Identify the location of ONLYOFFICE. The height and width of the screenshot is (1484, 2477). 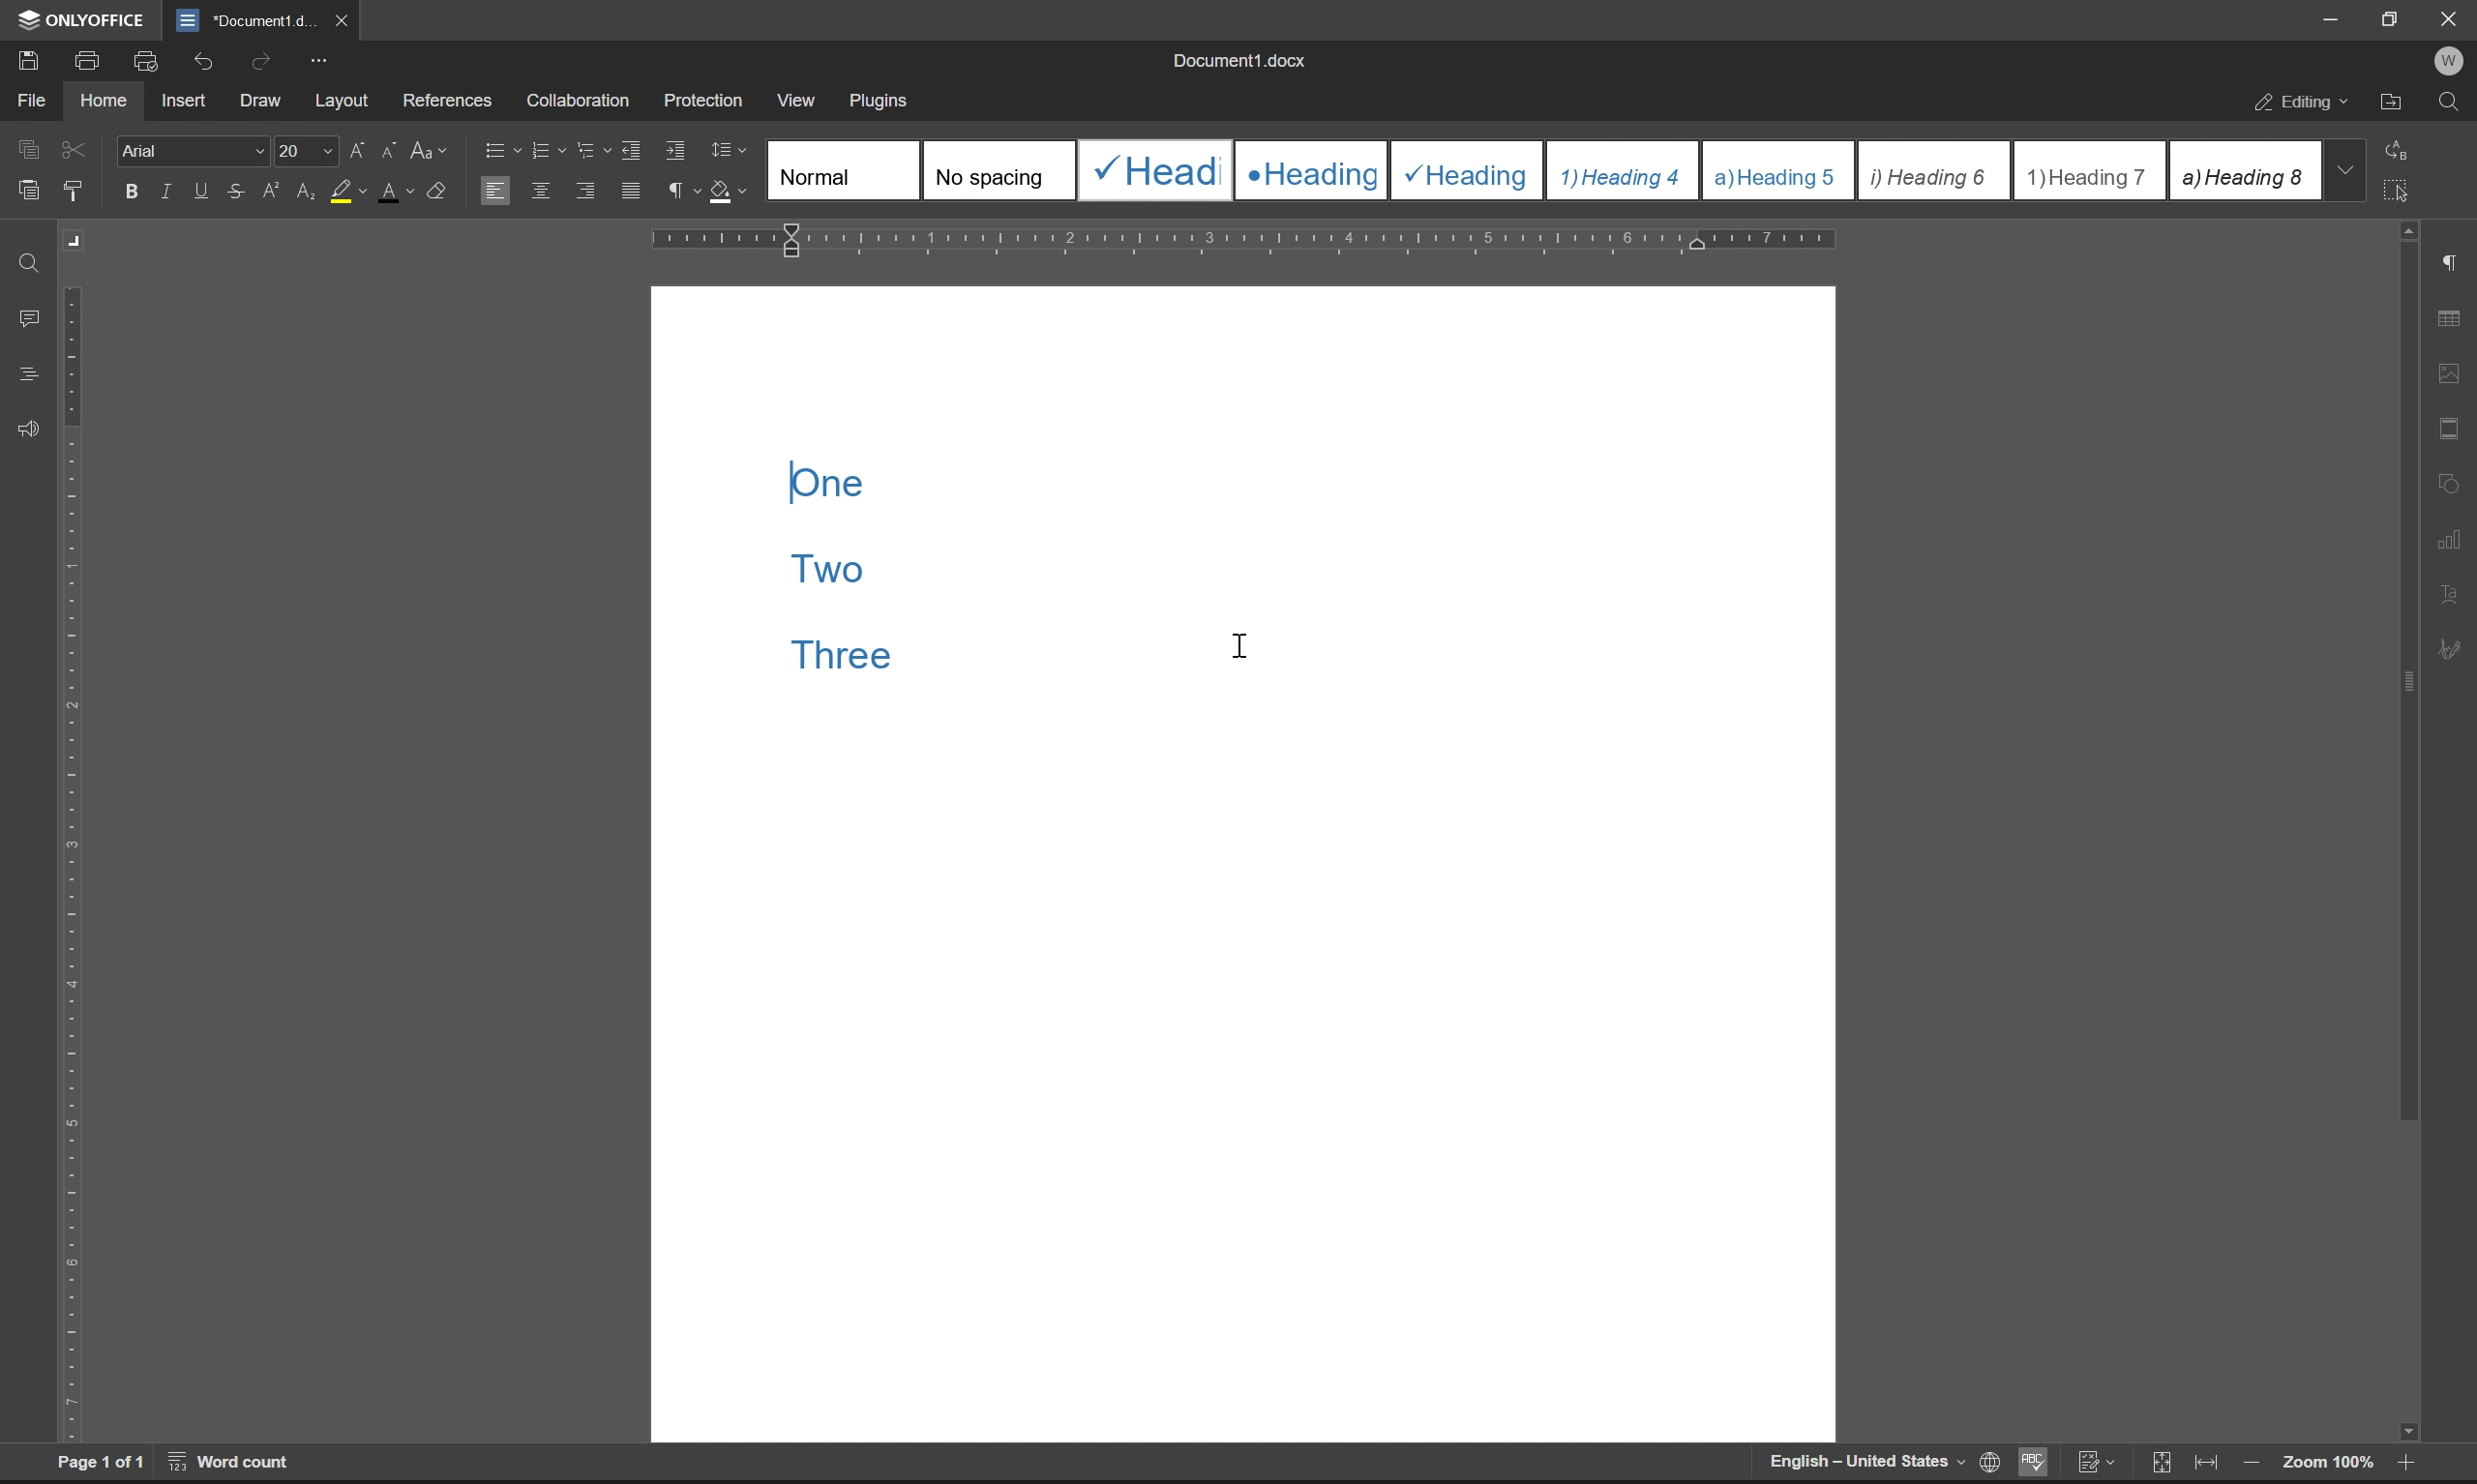
(84, 20).